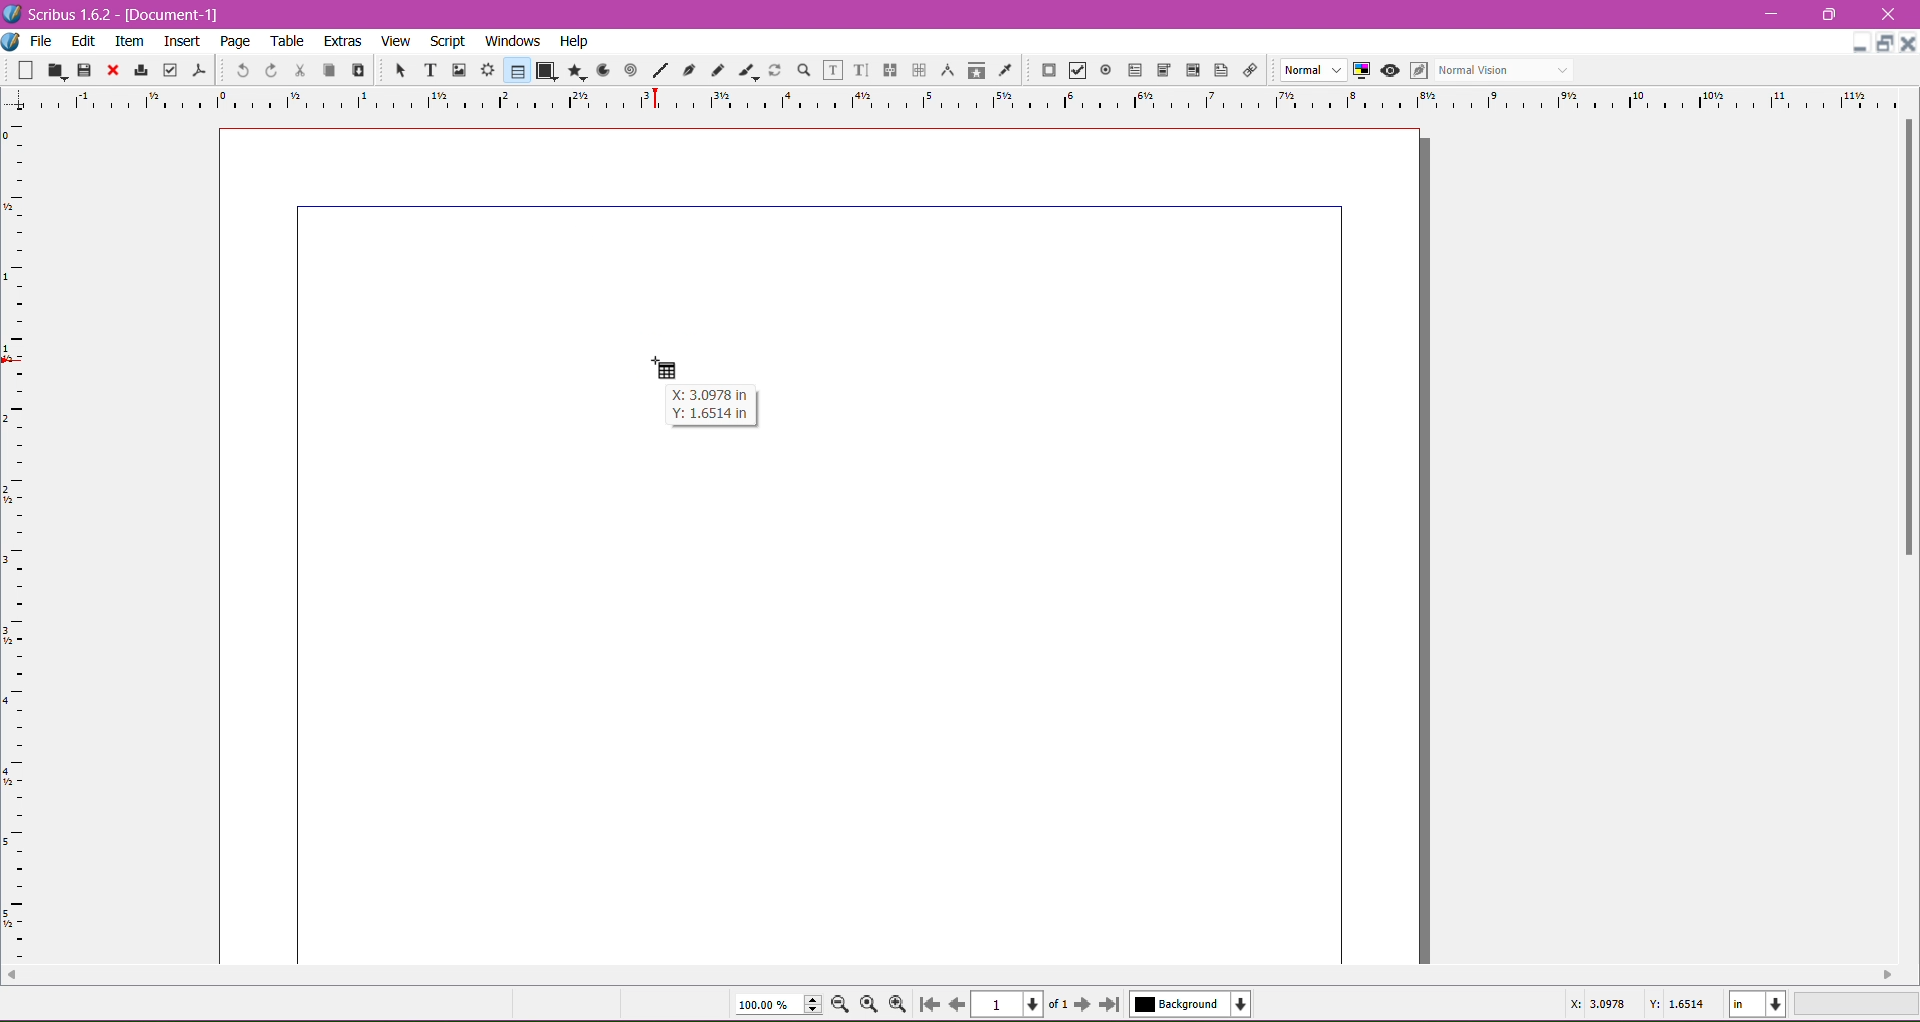 This screenshot has height=1022, width=1920. Describe the element at coordinates (1889, 15) in the screenshot. I see `Close` at that location.